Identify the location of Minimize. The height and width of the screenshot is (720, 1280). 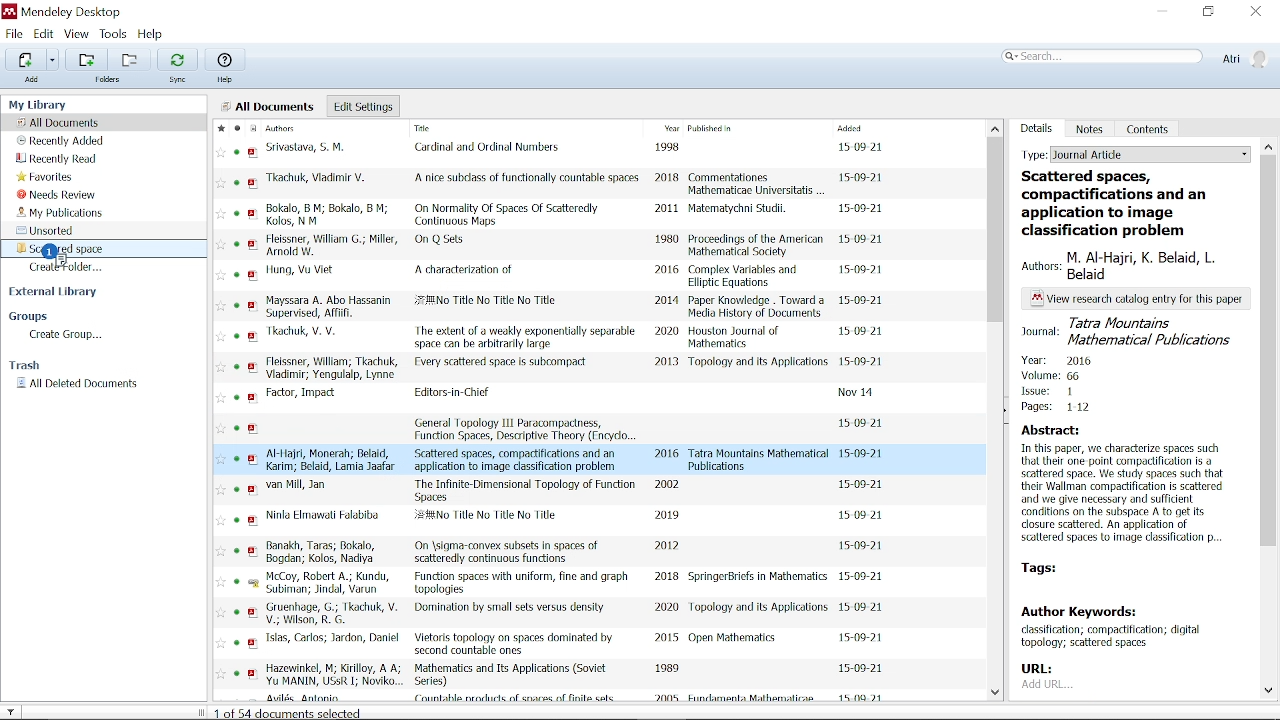
(1162, 12).